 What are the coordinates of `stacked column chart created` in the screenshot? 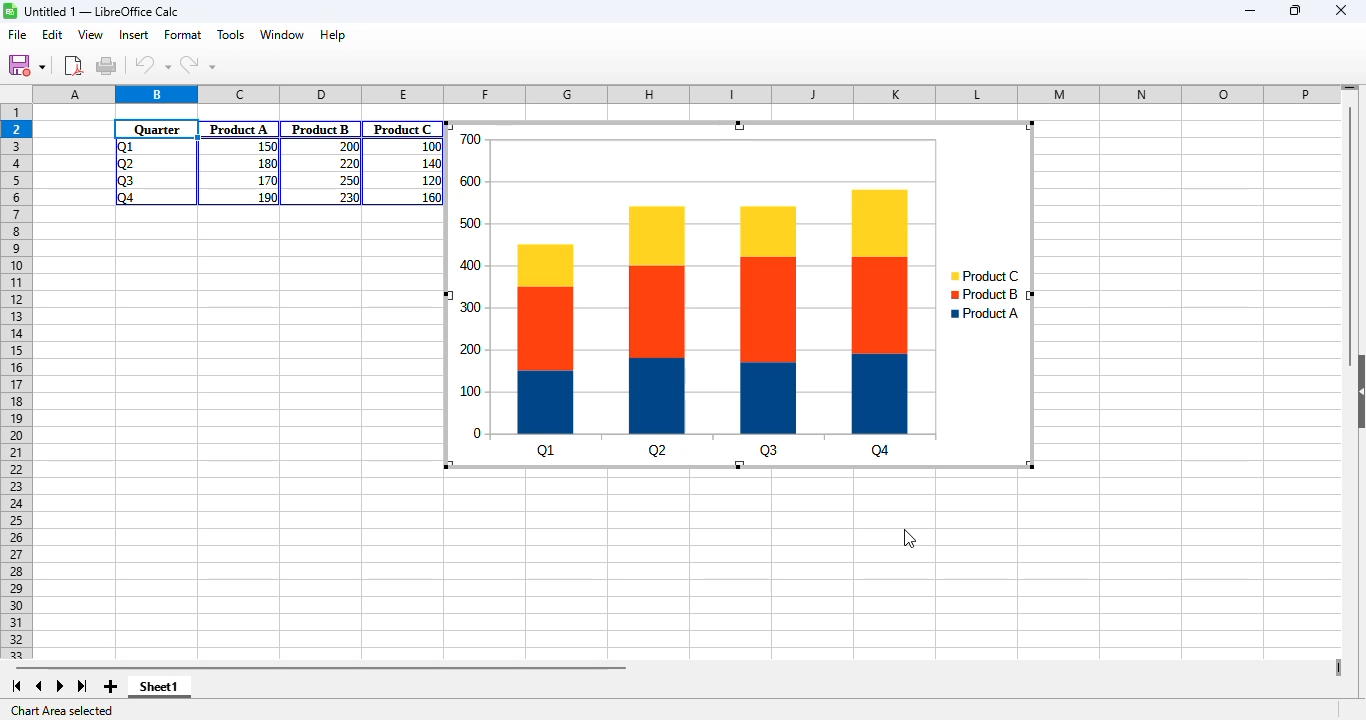 It's located at (740, 296).